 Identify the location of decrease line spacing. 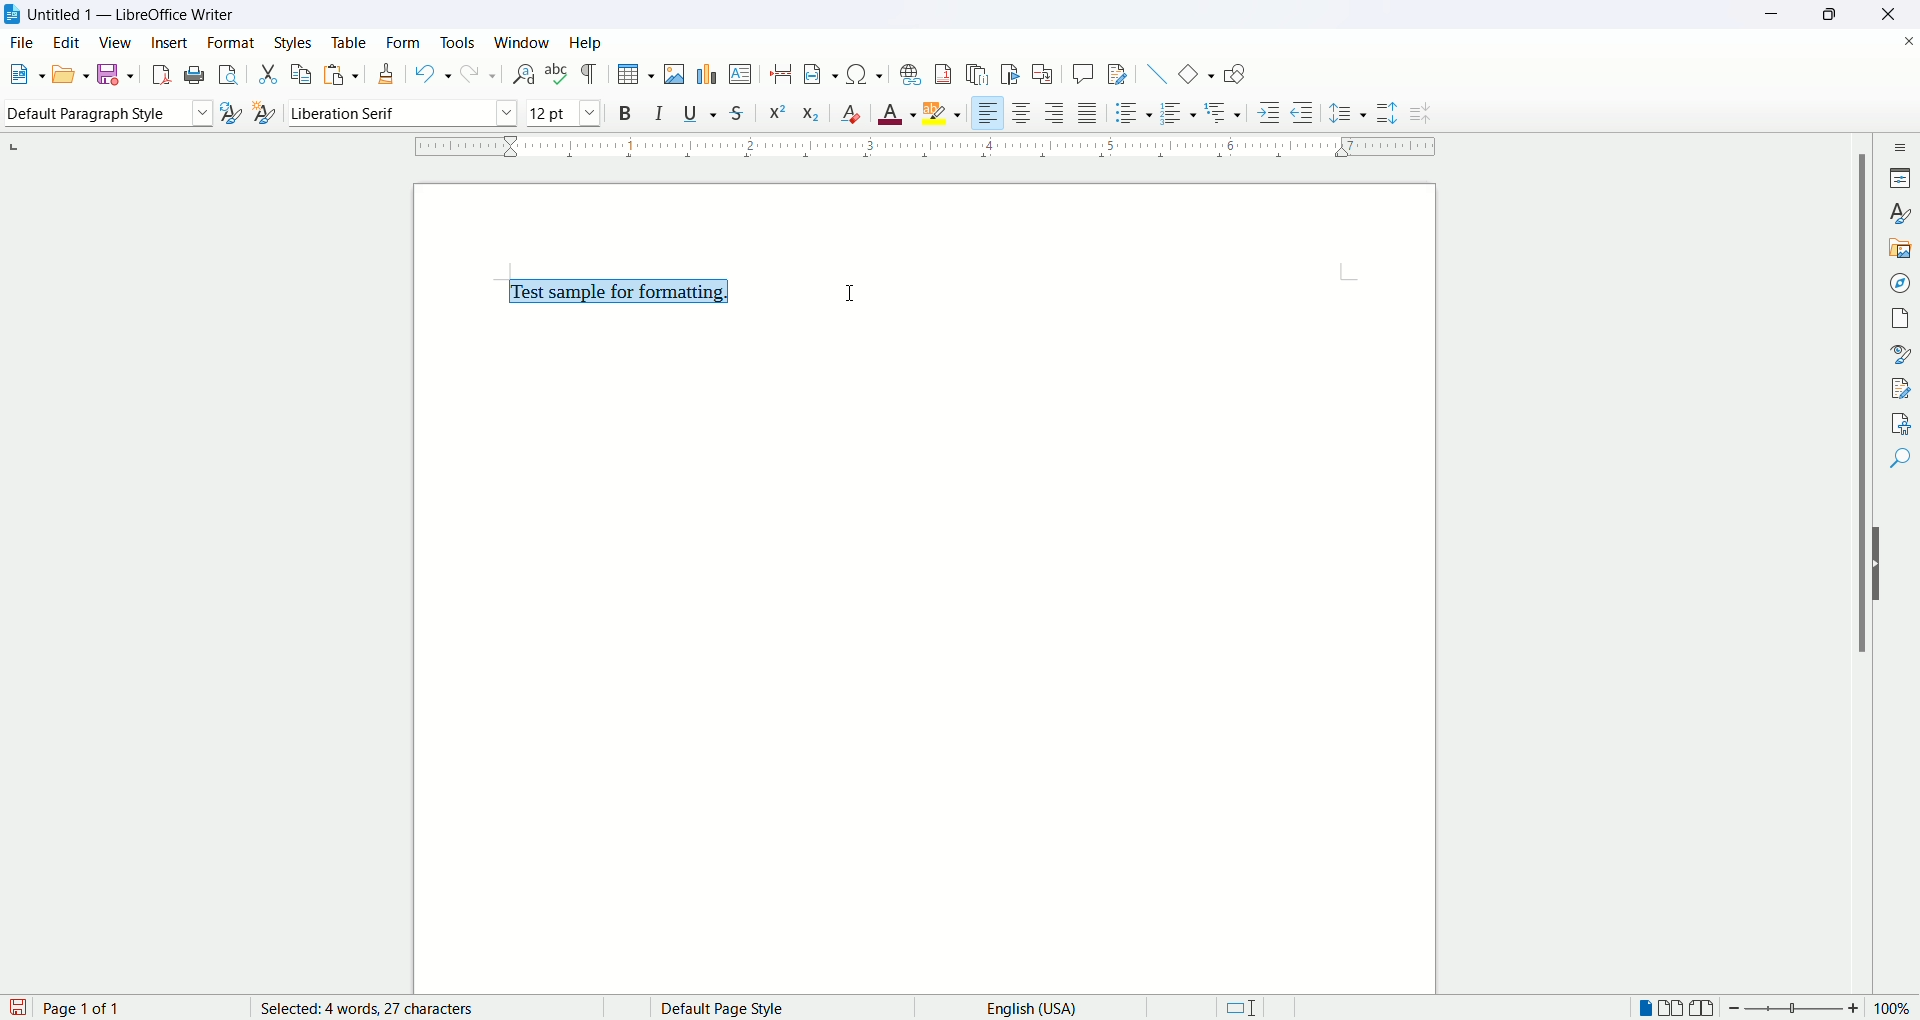
(1419, 114).